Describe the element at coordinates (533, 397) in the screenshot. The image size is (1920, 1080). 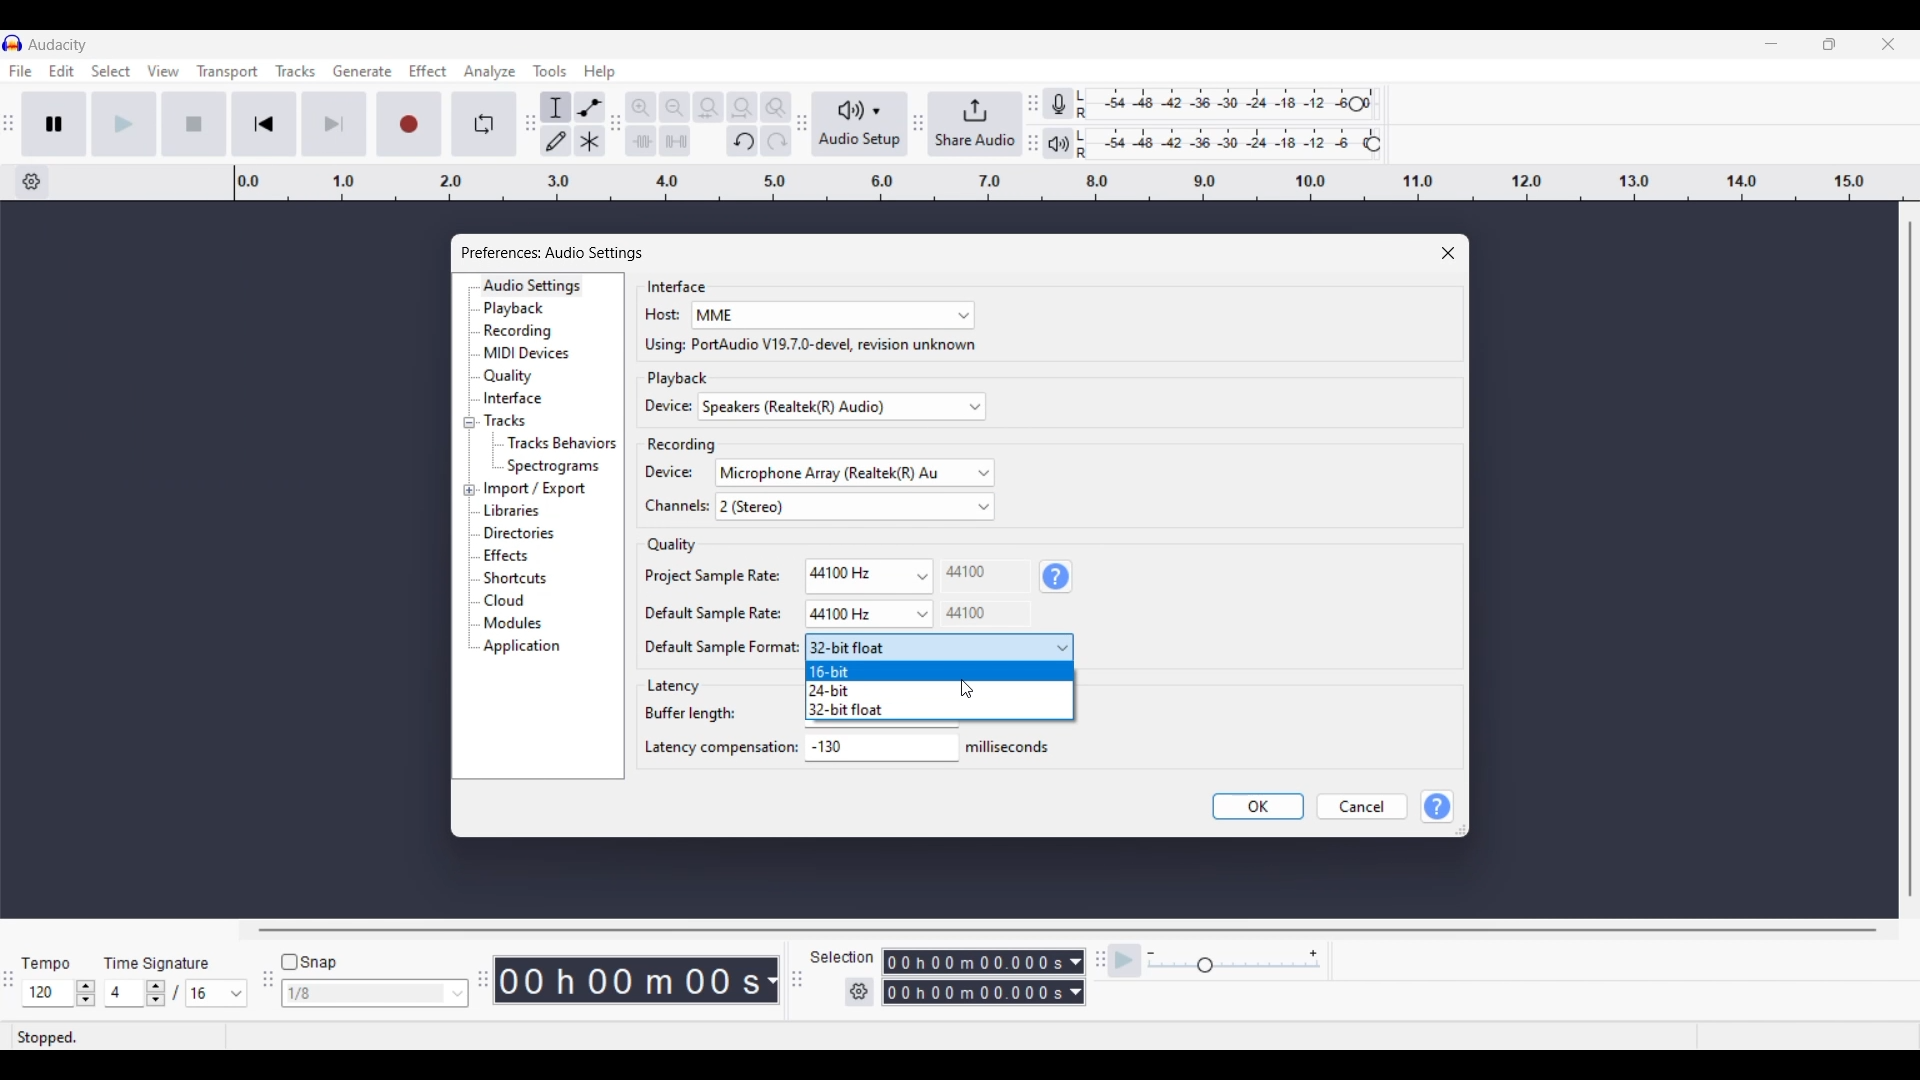
I see `Interface` at that location.